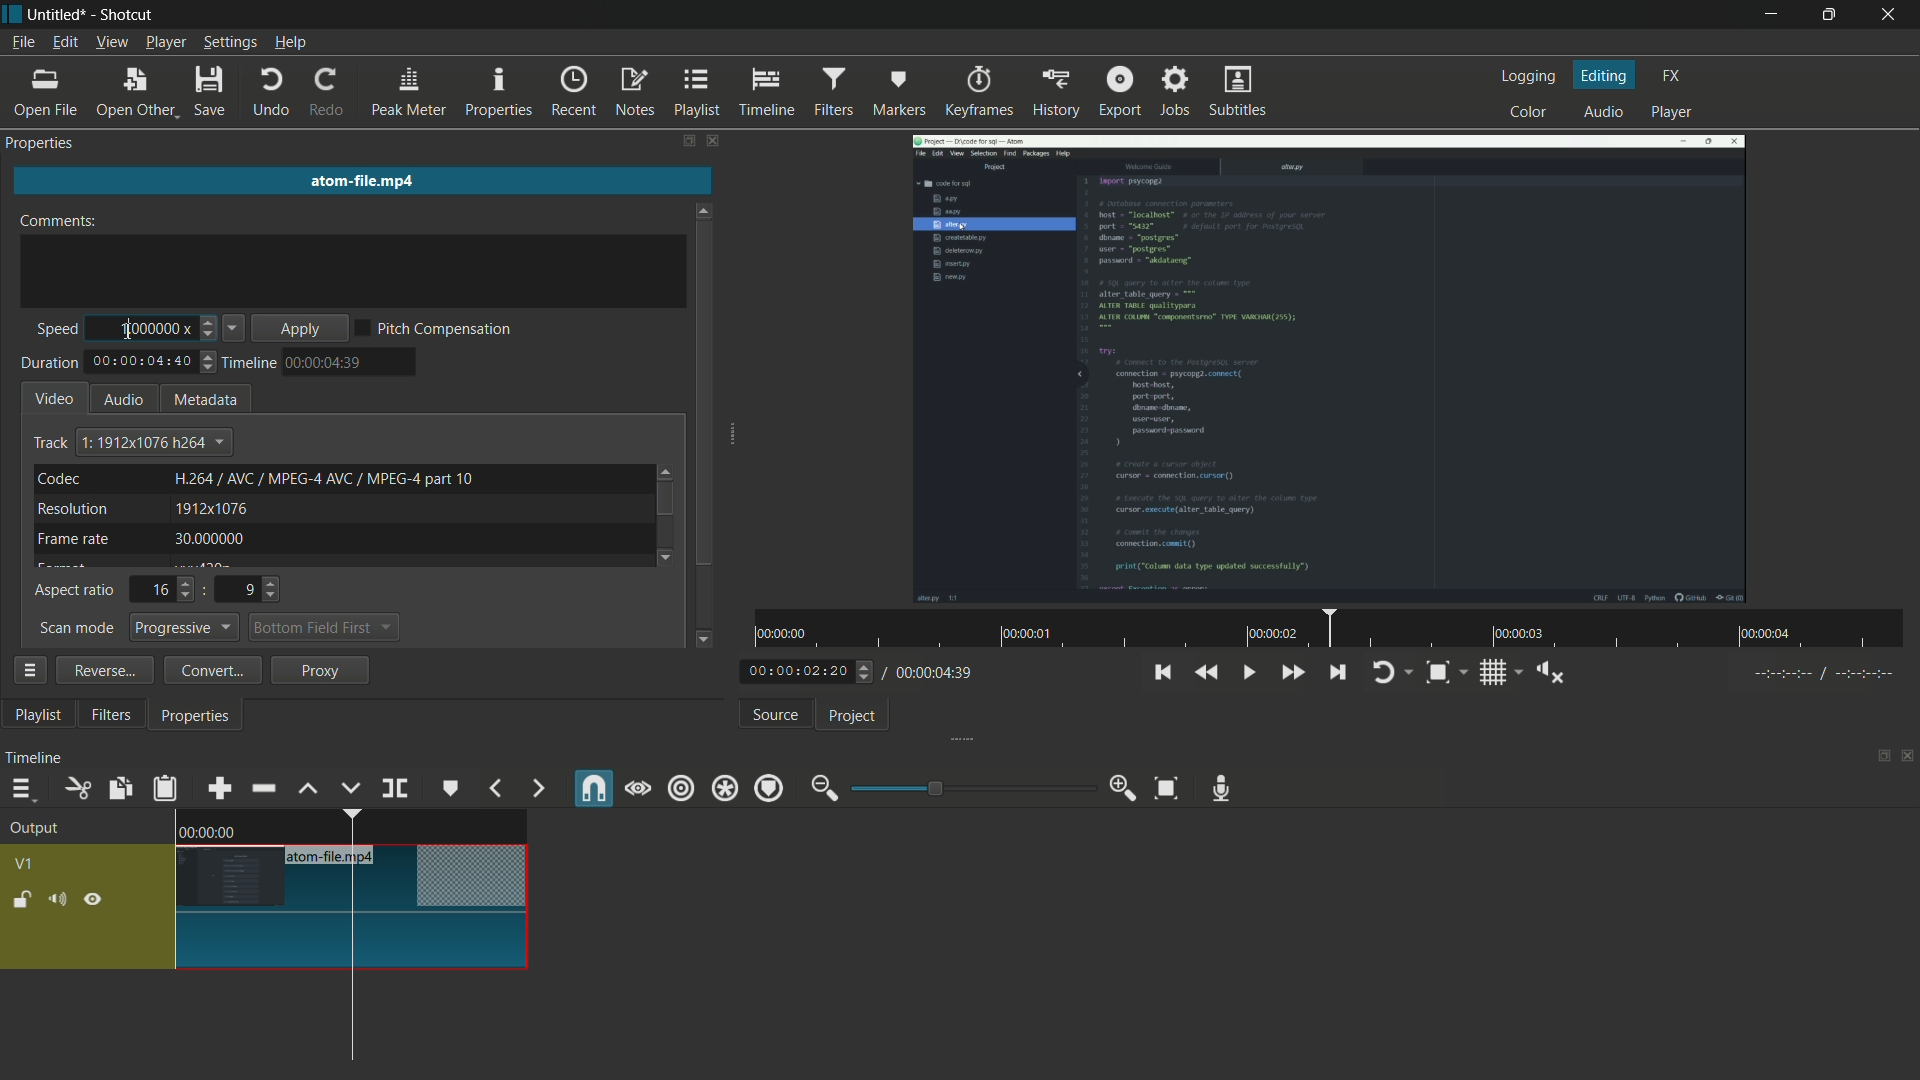 The width and height of the screenshot is (1920, 1080). Describe the element at coordinates (1529, 77) in the screenshot. I see `logging` at that location.